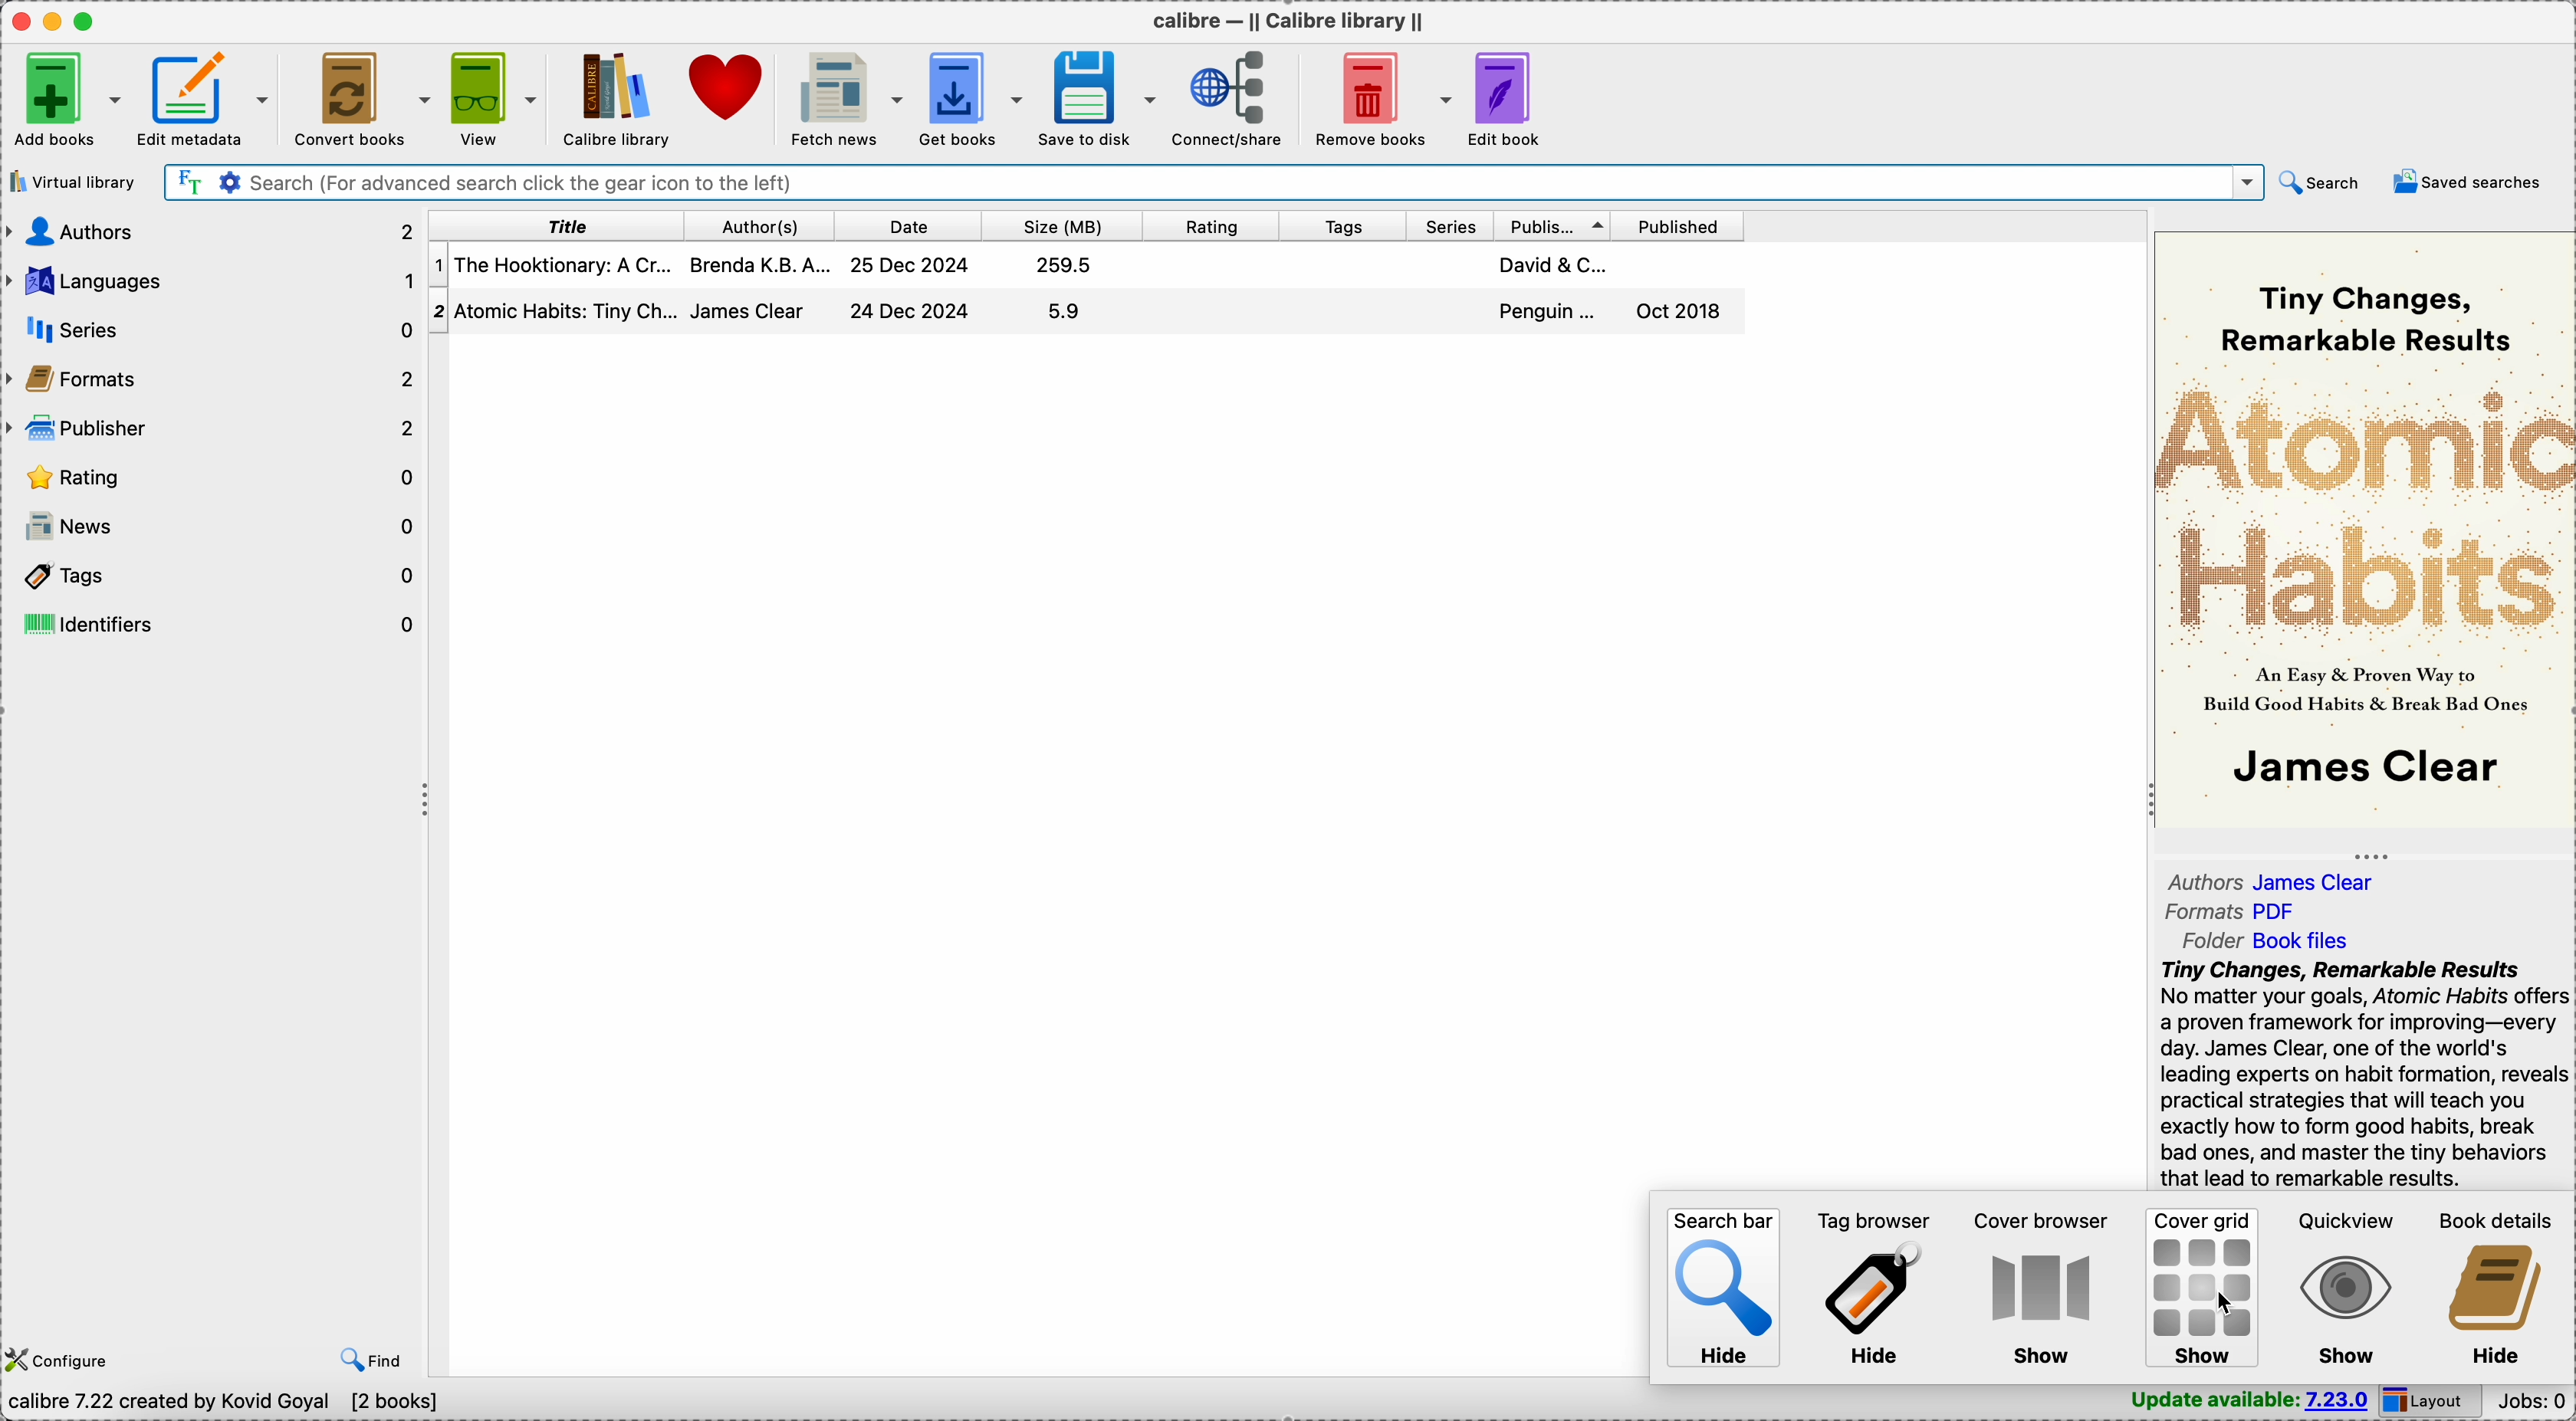 The image size is (2576, 1421). I want to click on 1, so click(438, 263).